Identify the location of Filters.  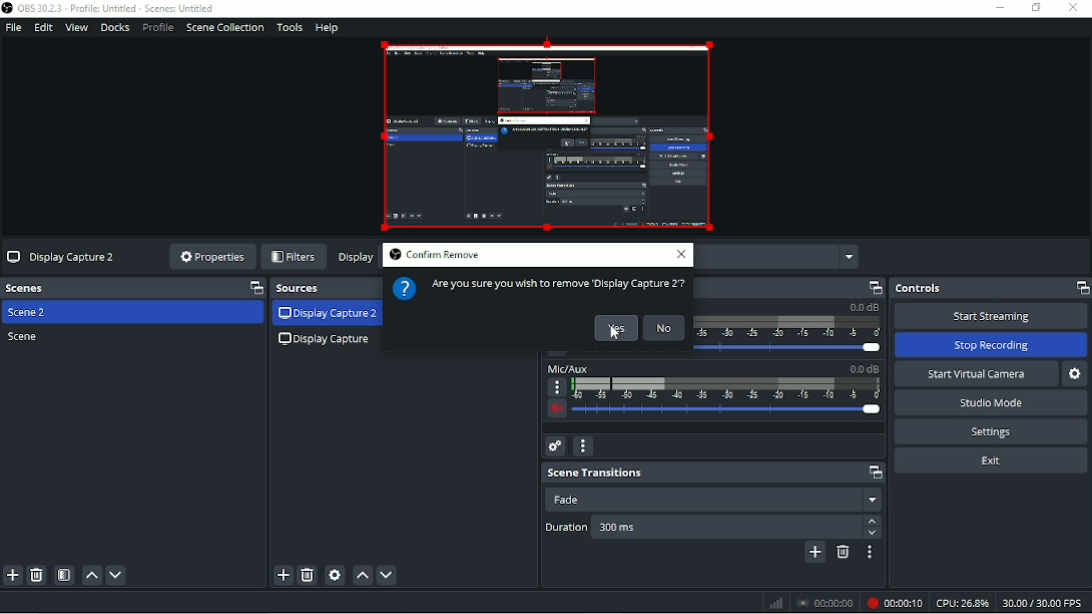
(294, 256).